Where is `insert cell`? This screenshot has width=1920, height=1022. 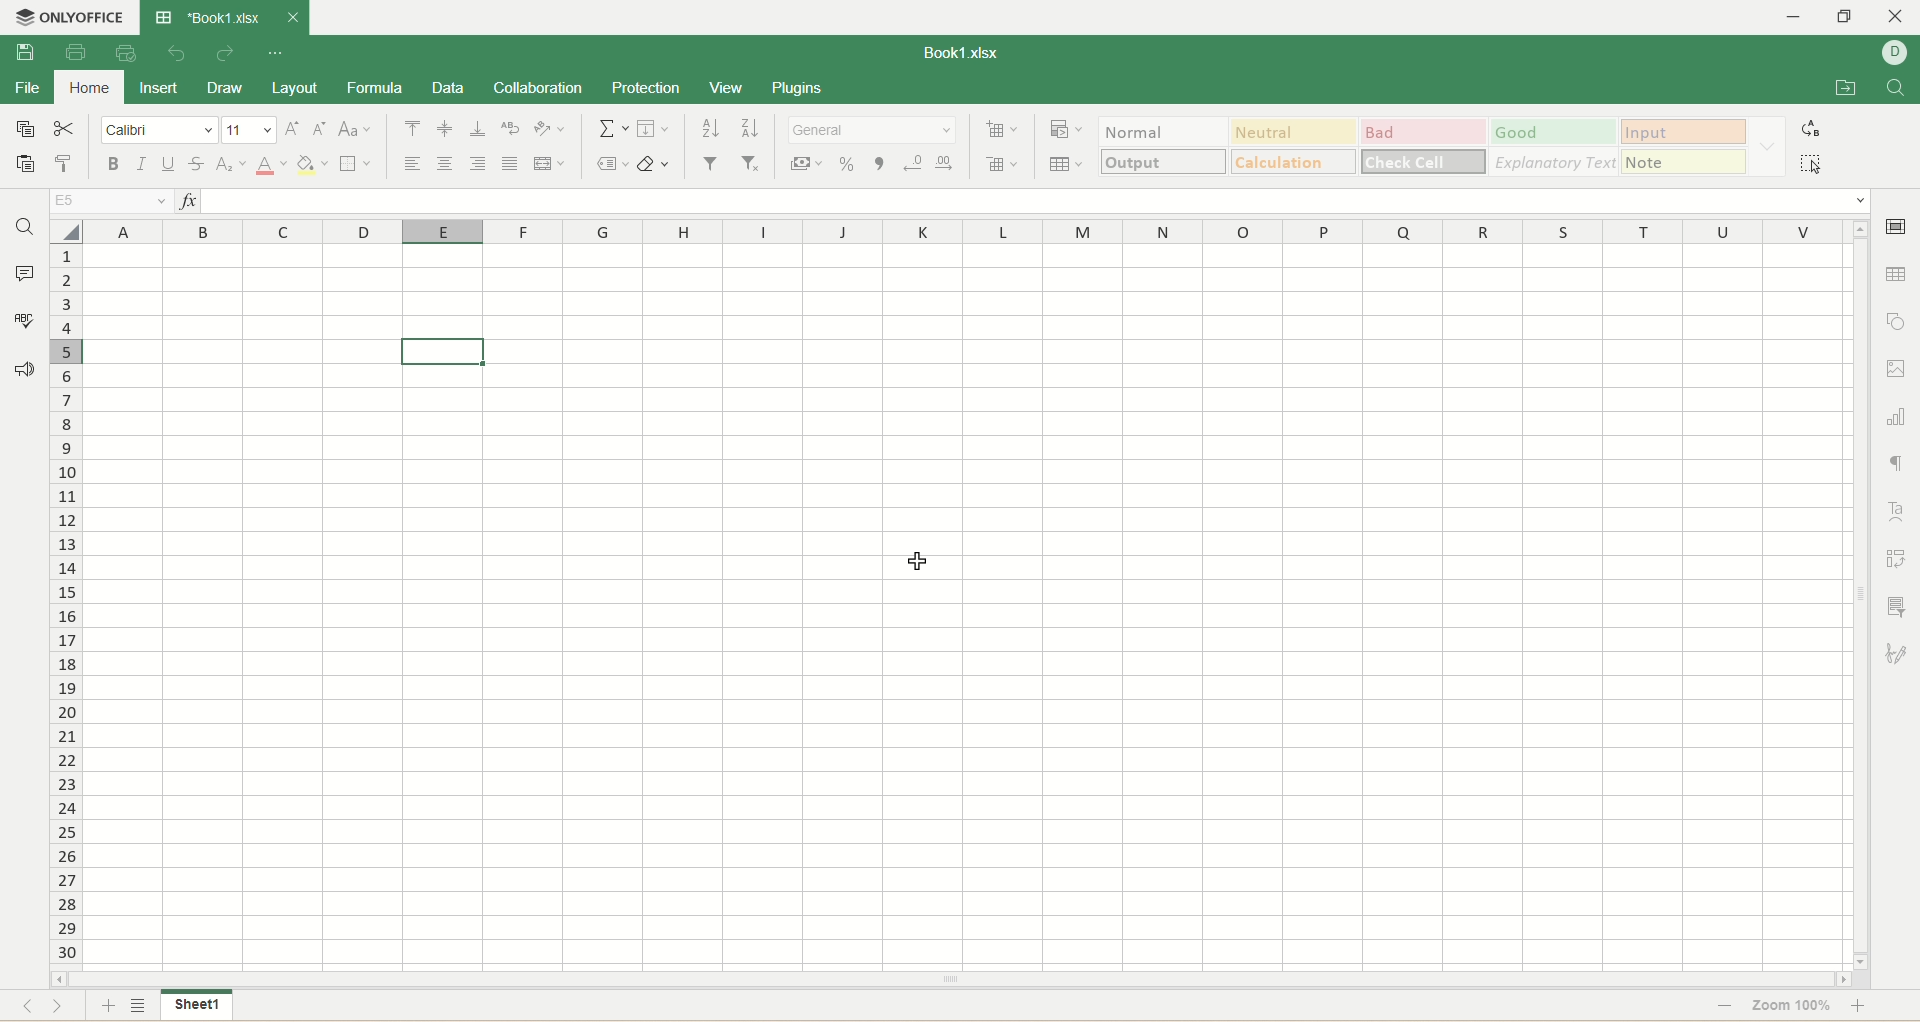 insert cell is located at coordinates (1002, 130).